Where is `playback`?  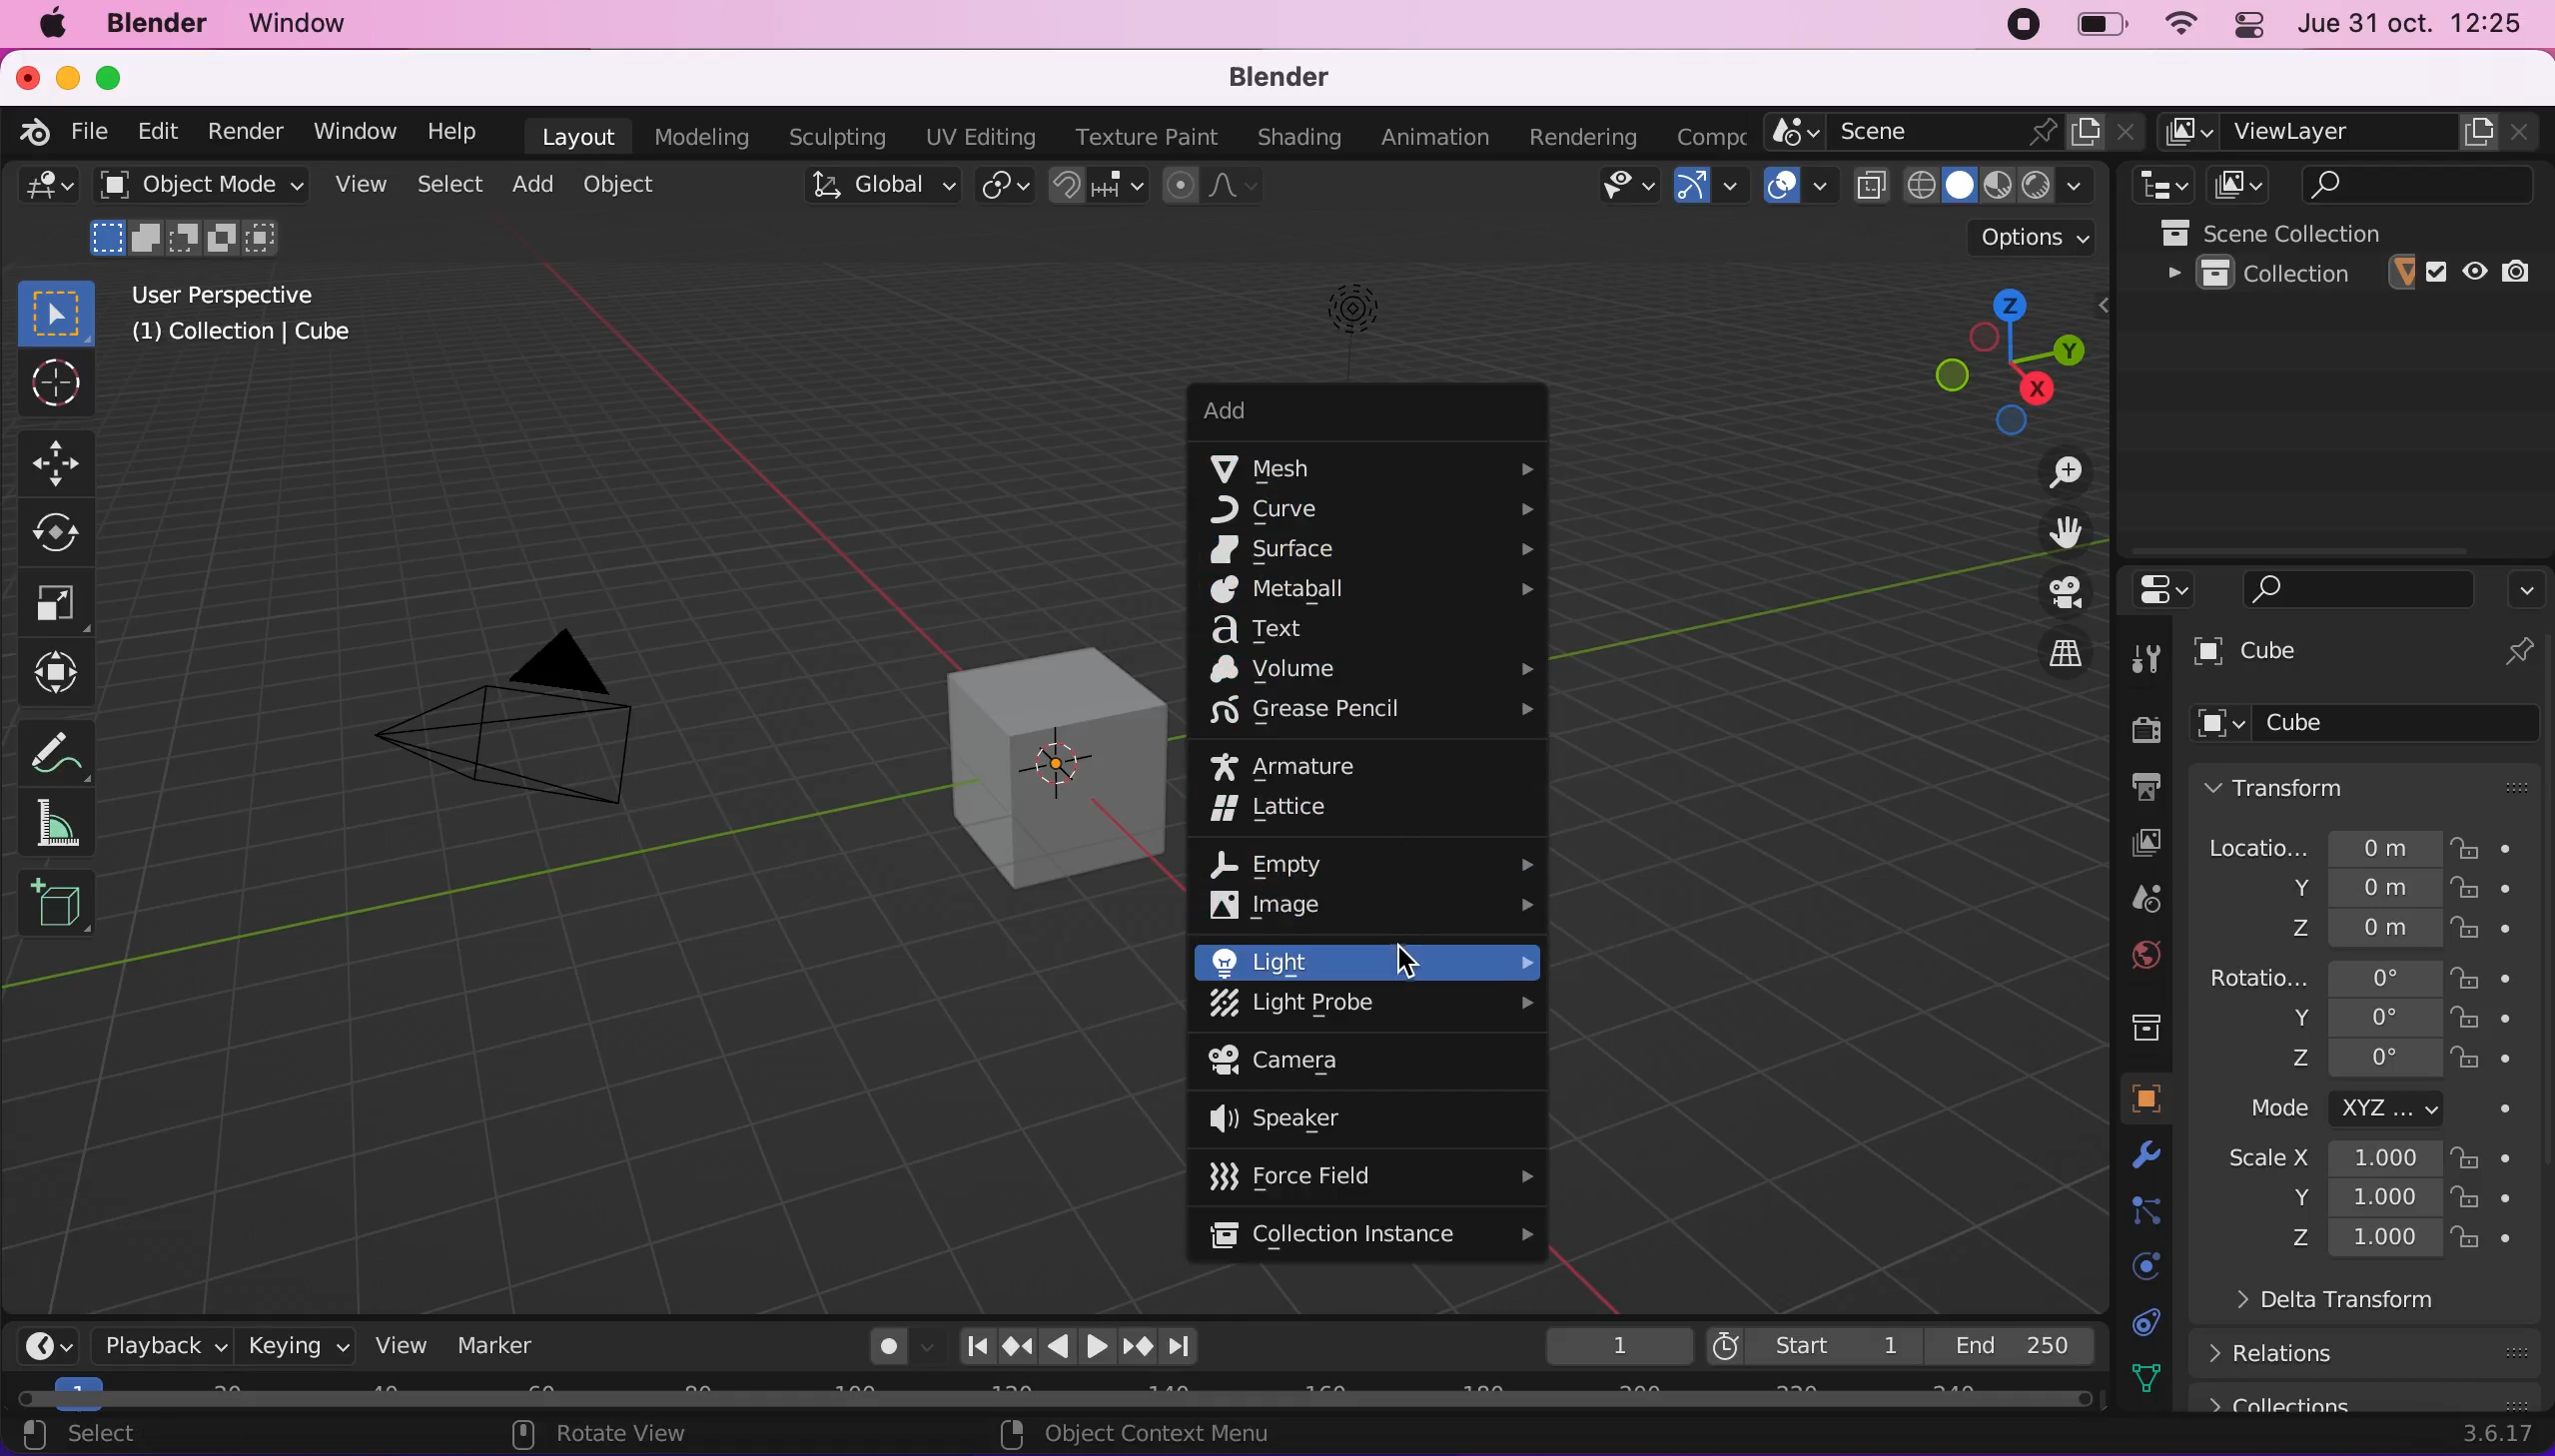 playback is located at coordinates (152, 1344).